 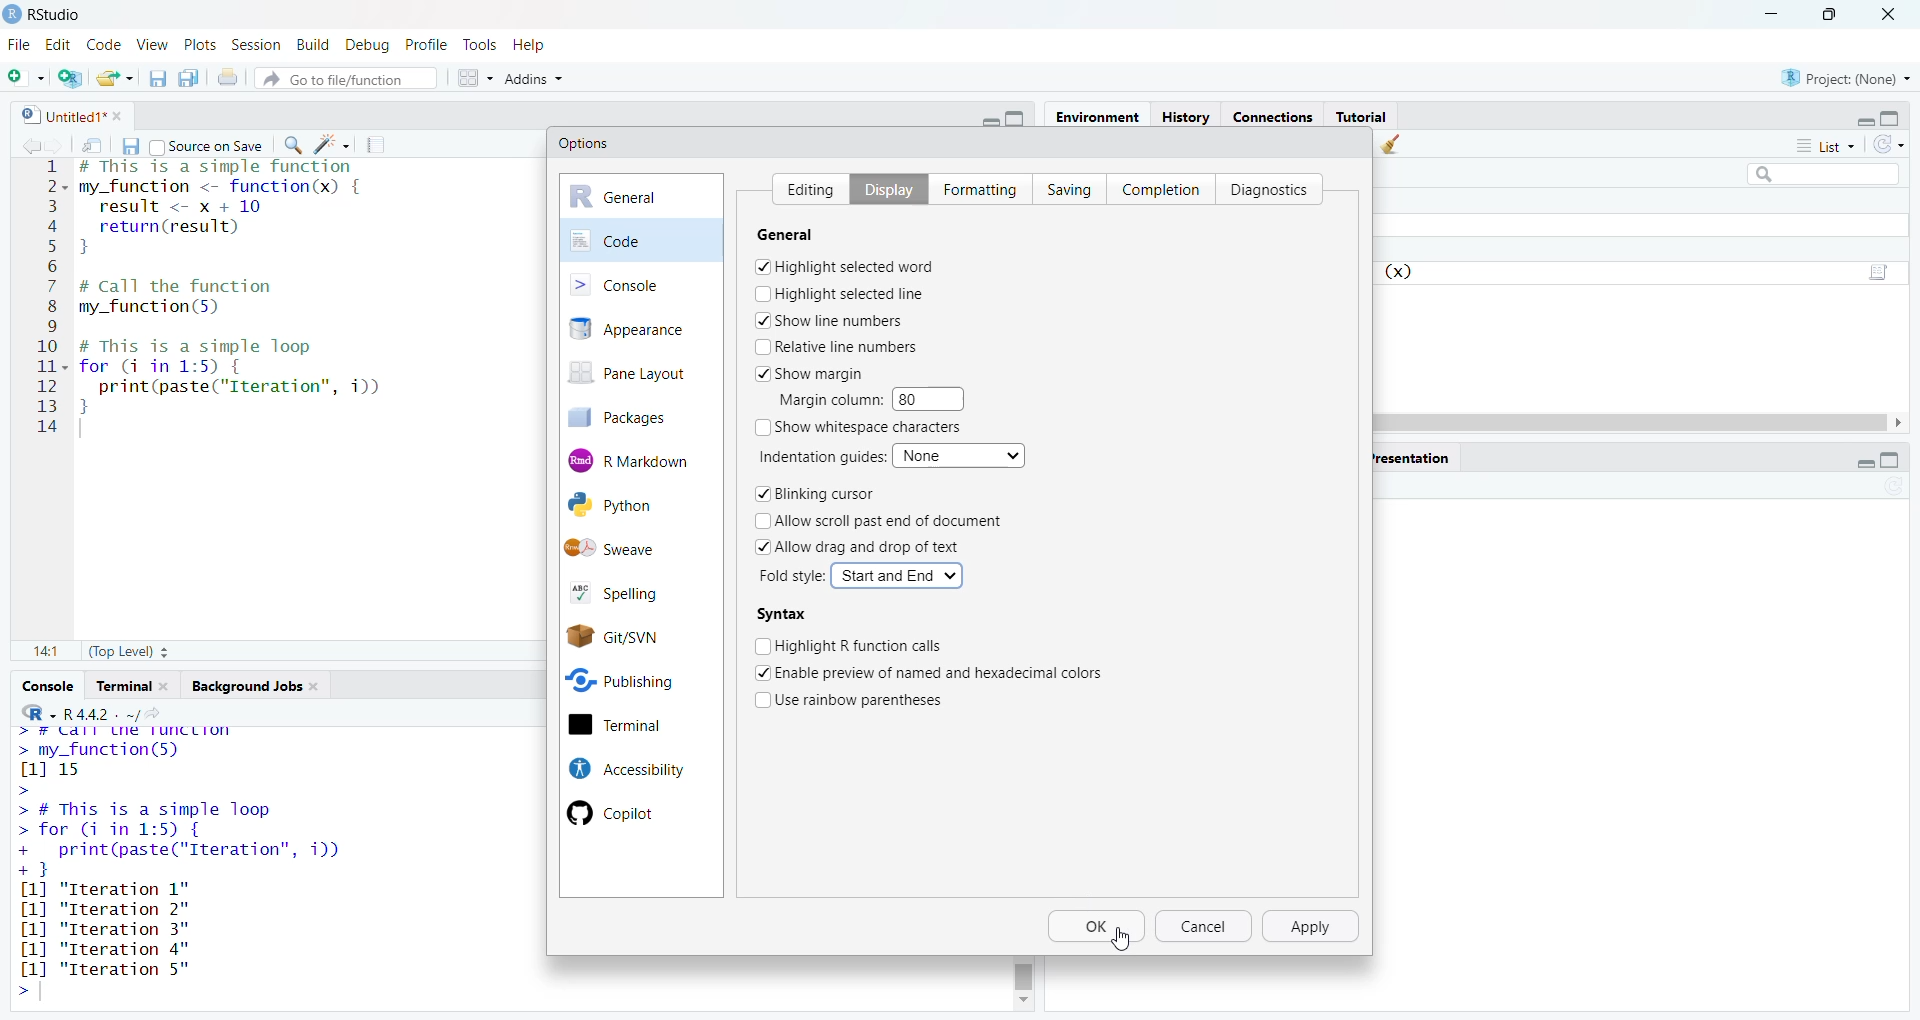 I want to click on code of a simple loop, so click(x=238, y=376).